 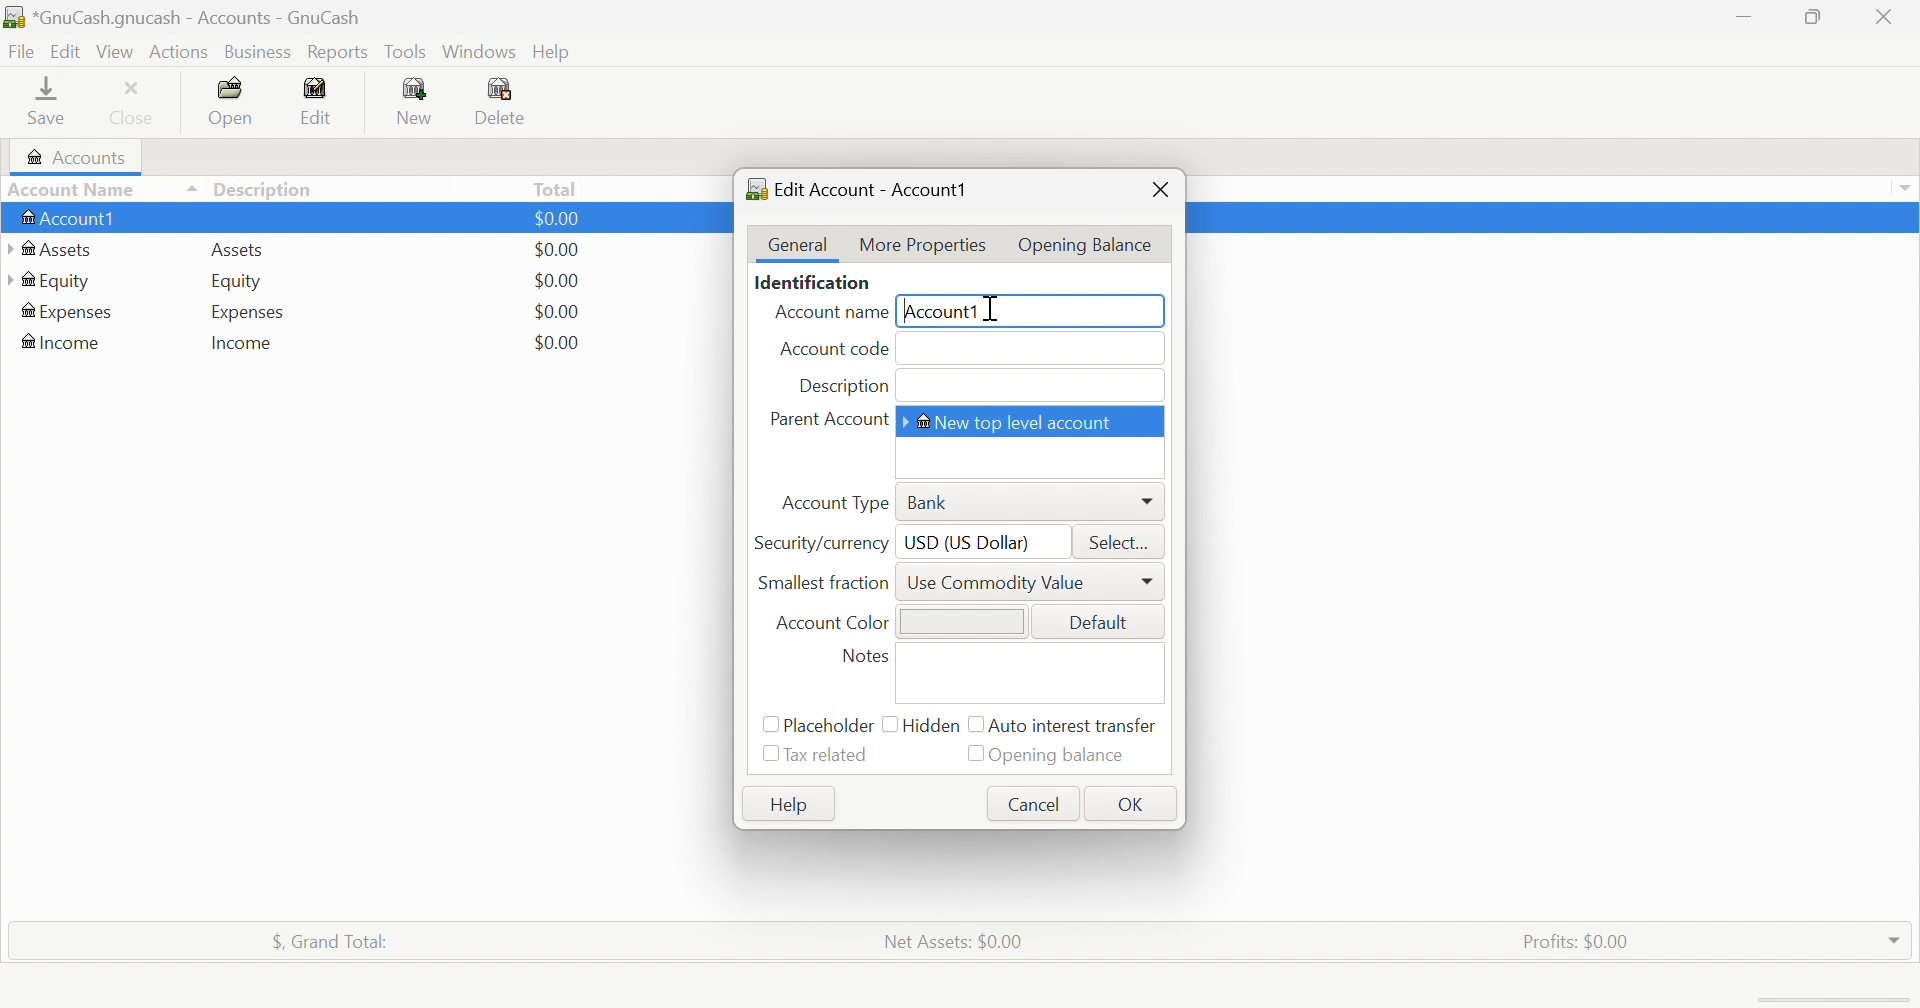 What do you see at coordinates (1150, 582) in the screenshot?
I see `More` at bounding box center [1150, 582].